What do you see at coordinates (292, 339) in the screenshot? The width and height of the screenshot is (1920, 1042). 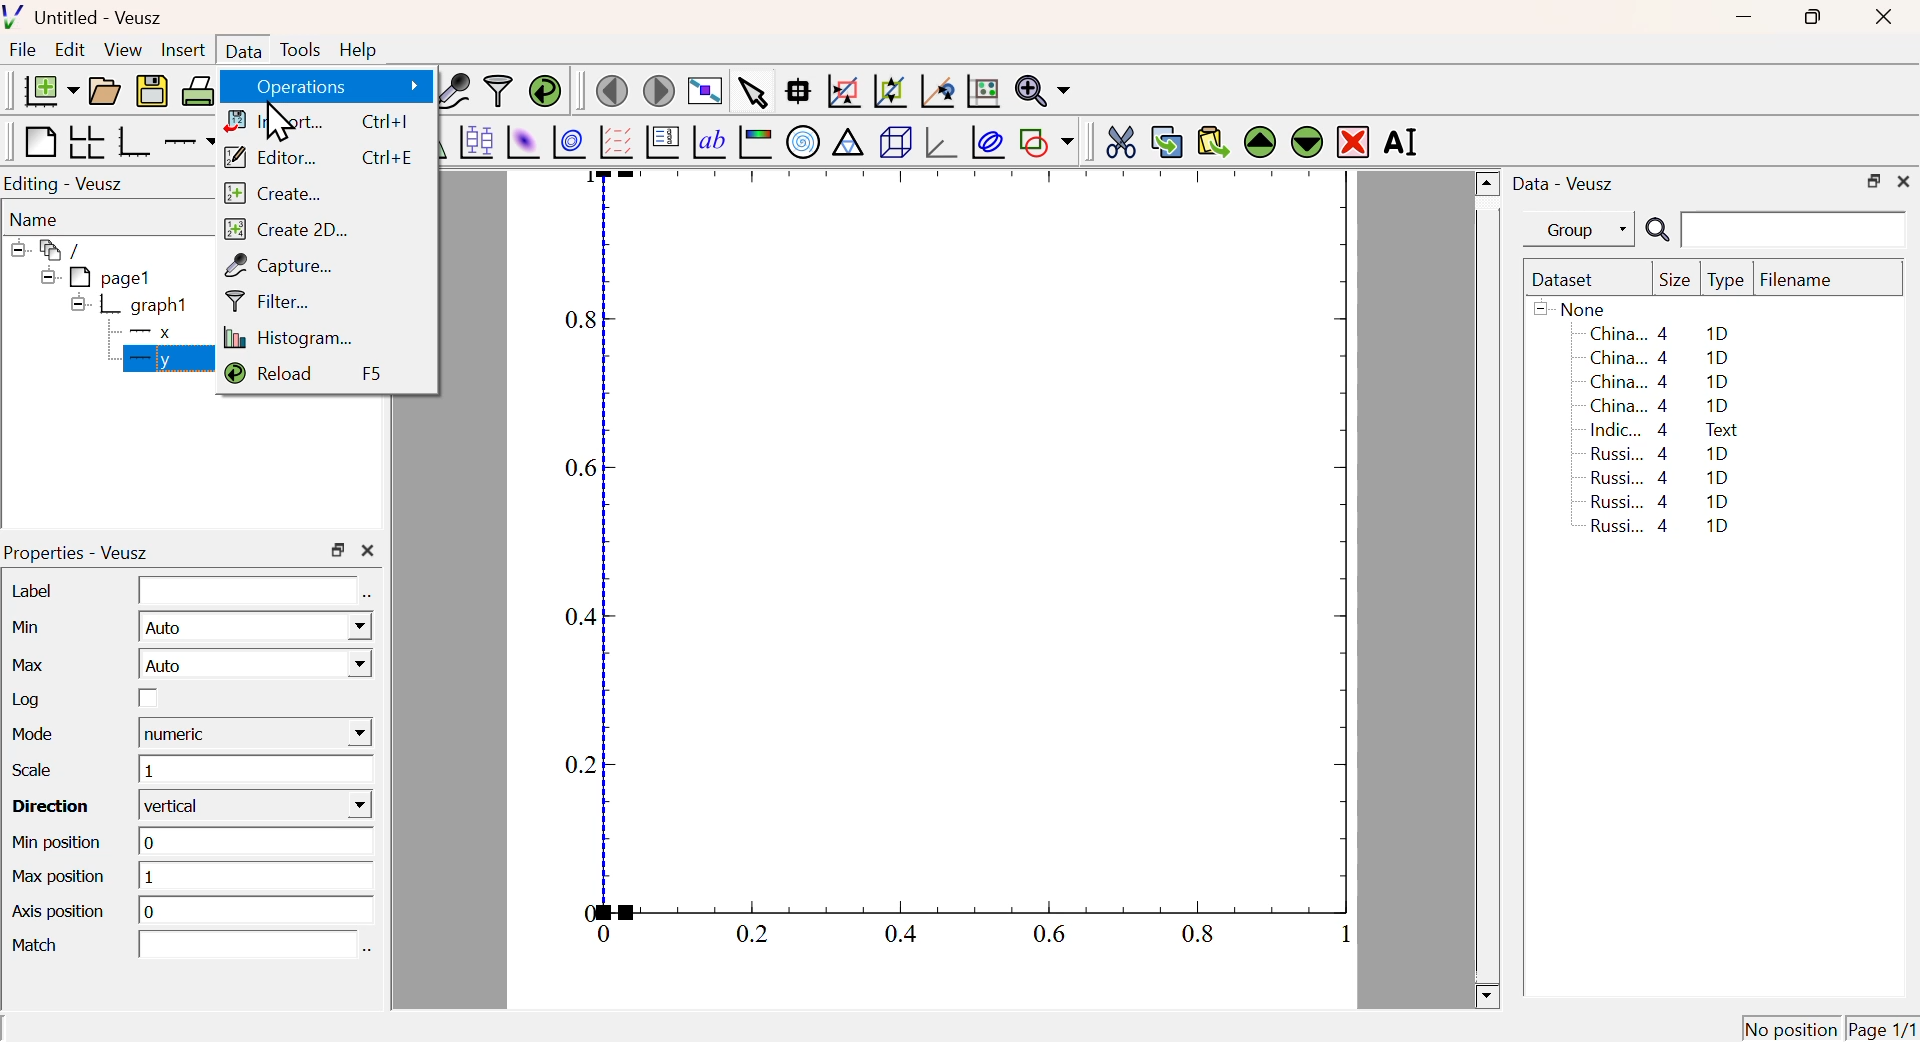 I see `Histogram...` at bounding box center [292, 339].